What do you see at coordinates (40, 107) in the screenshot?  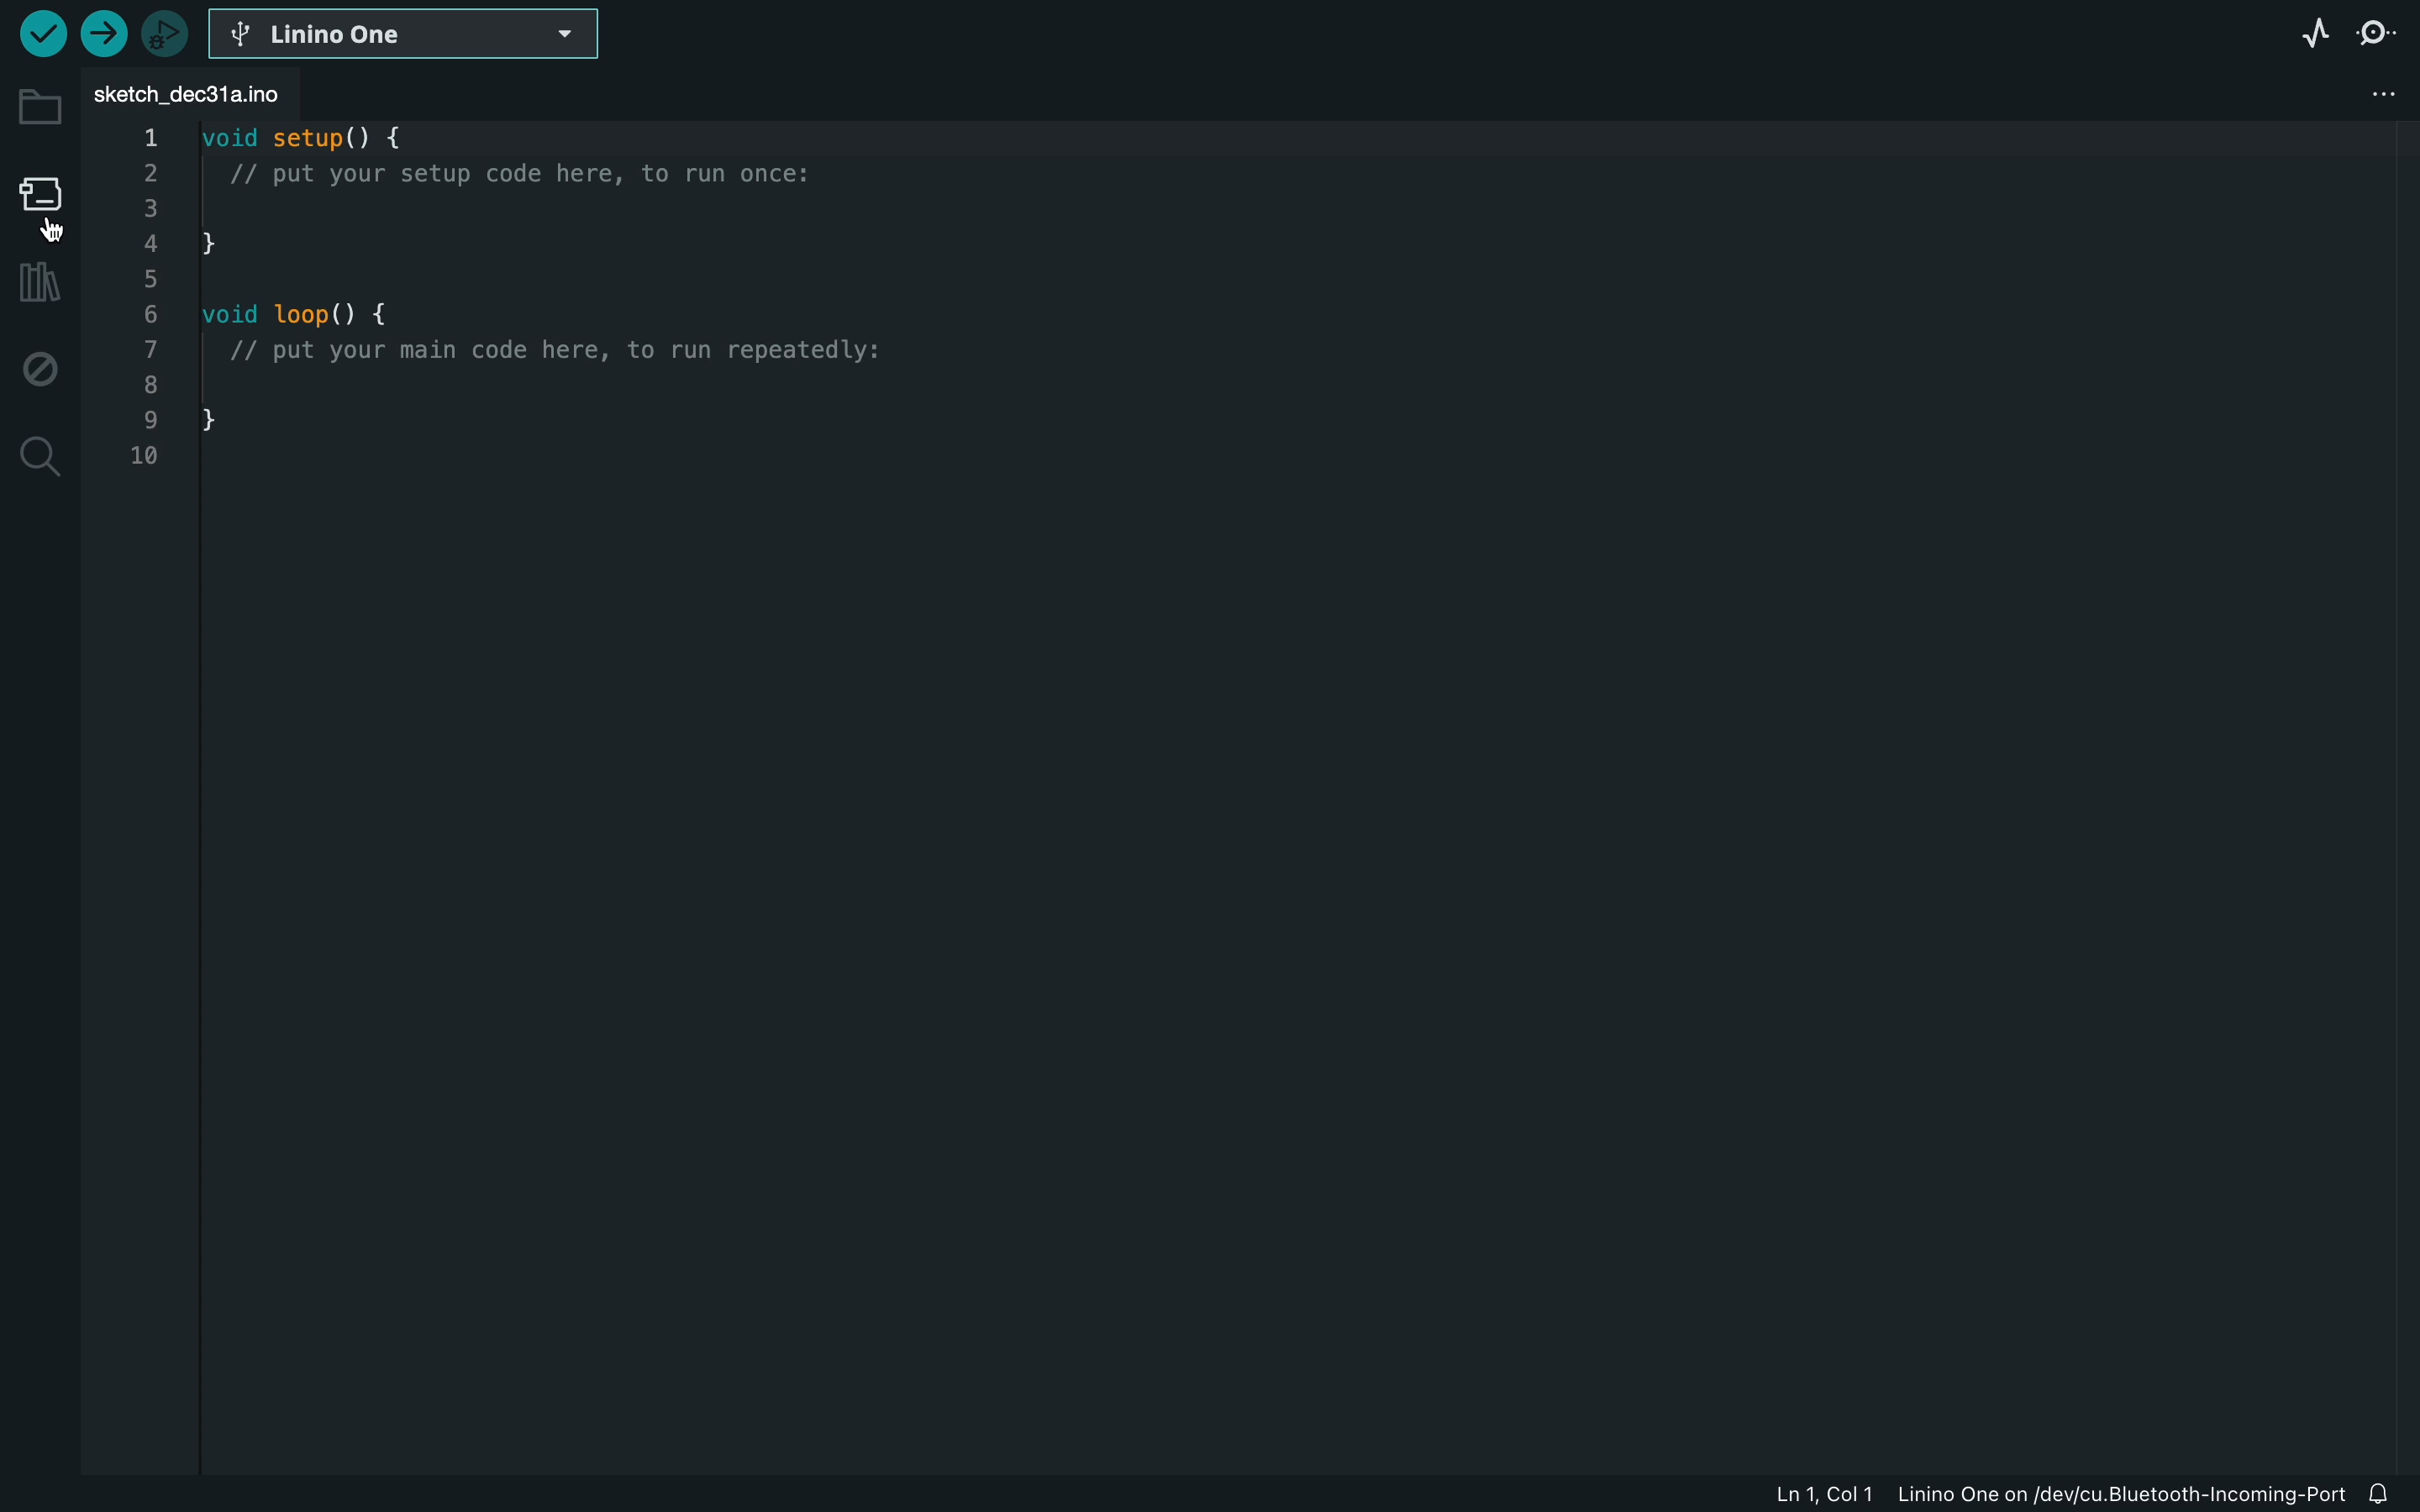 I see `folder` at bounding box center [40, 107].